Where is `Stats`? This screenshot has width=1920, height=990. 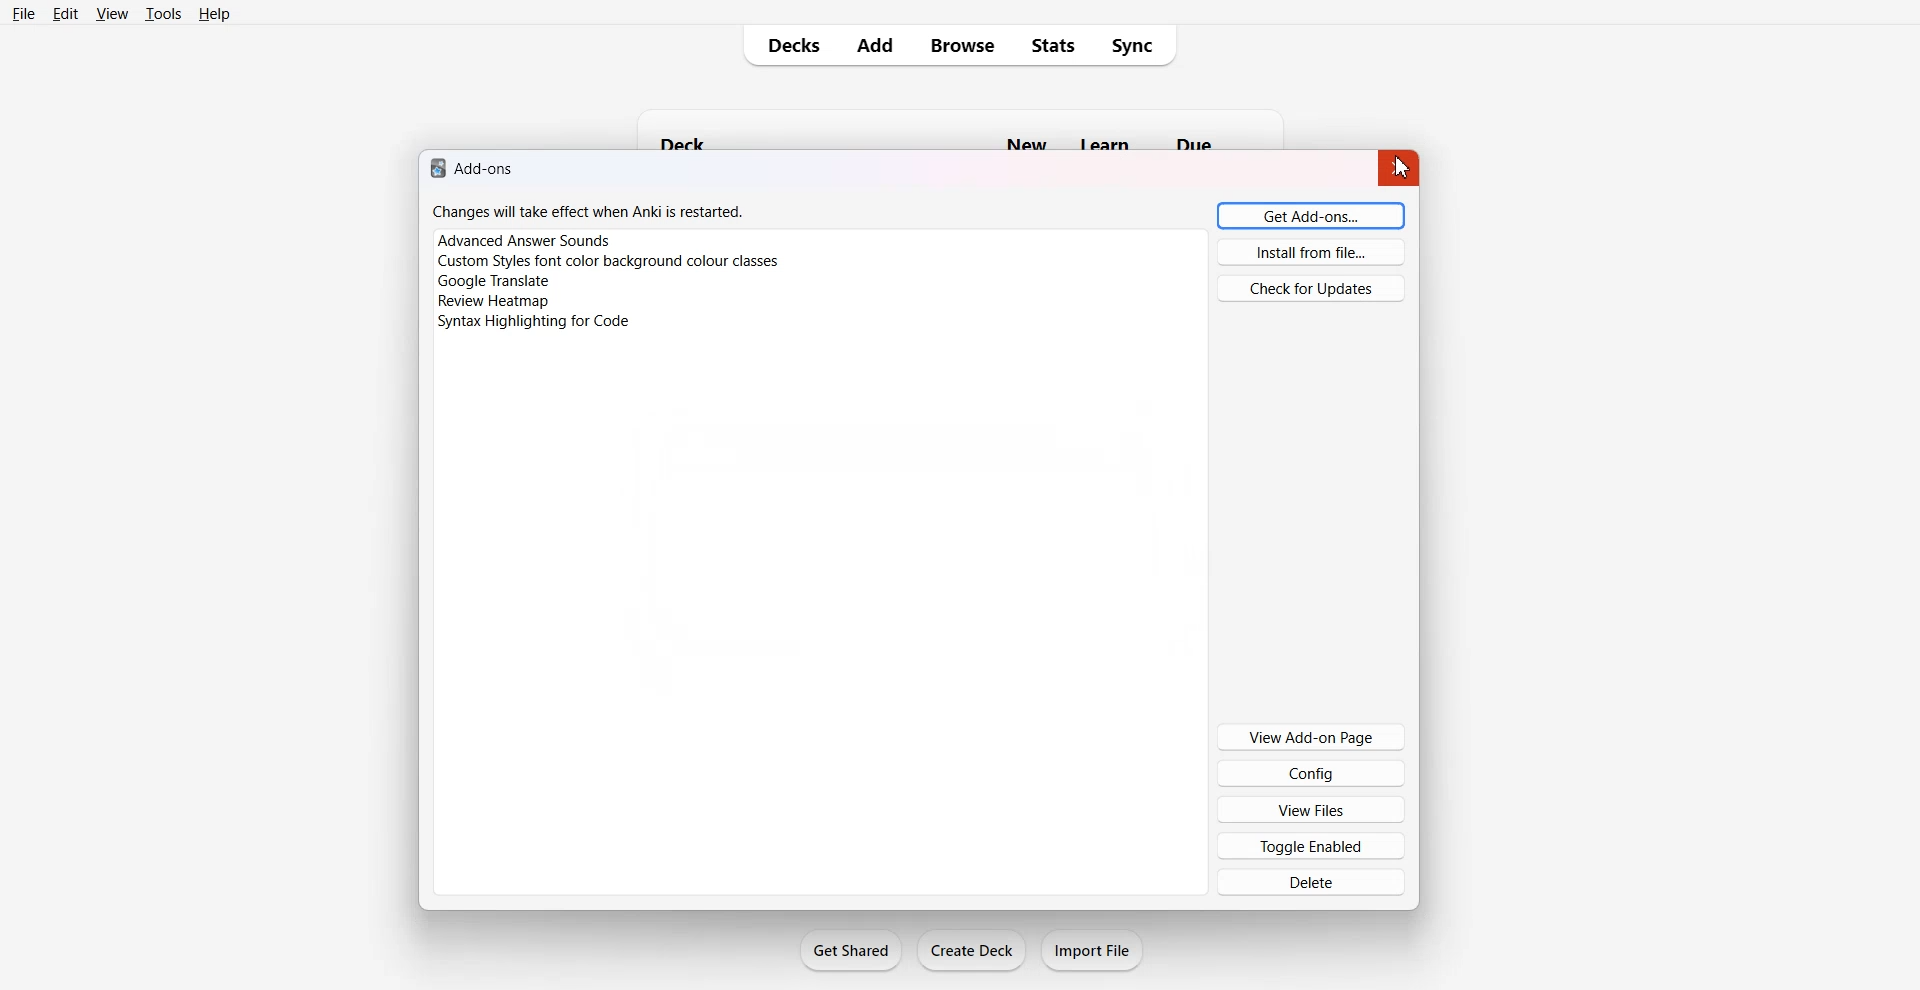
Stats is located at coordinates (1058, 45).